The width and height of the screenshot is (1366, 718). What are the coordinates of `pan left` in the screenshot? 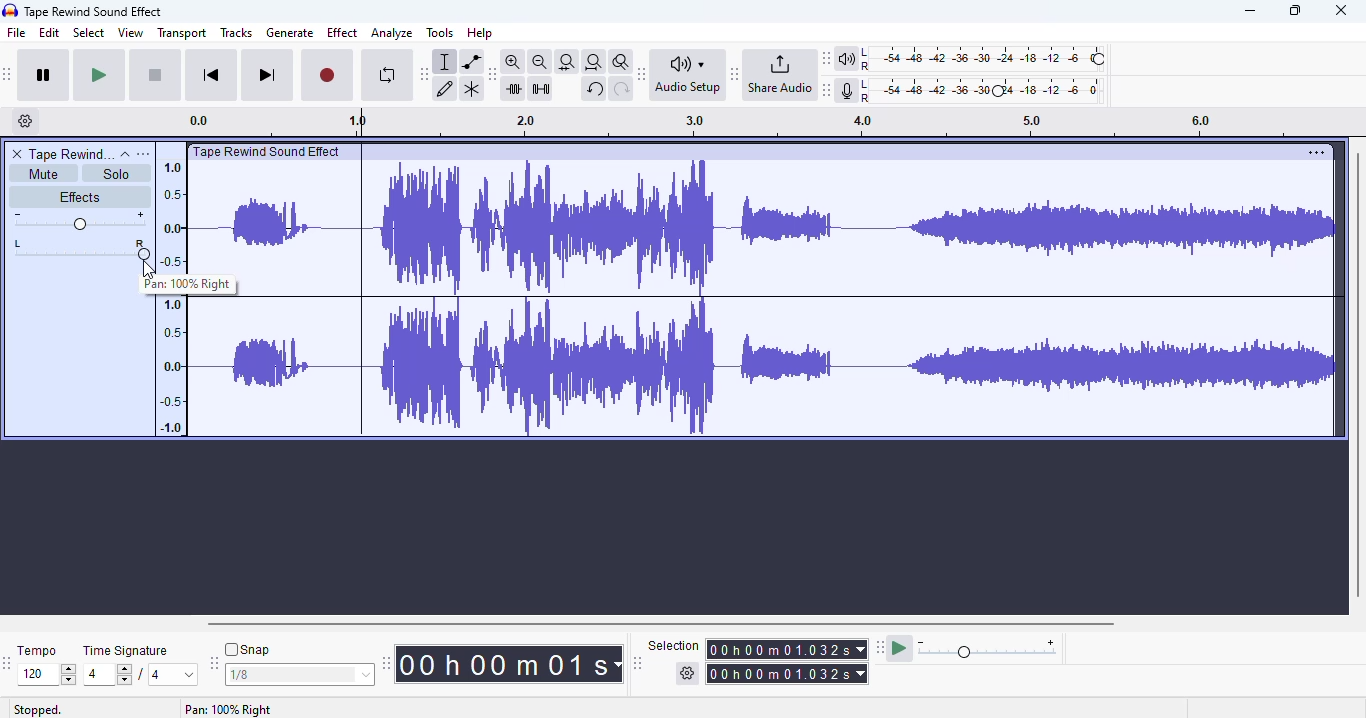 It's located at (20, 249).